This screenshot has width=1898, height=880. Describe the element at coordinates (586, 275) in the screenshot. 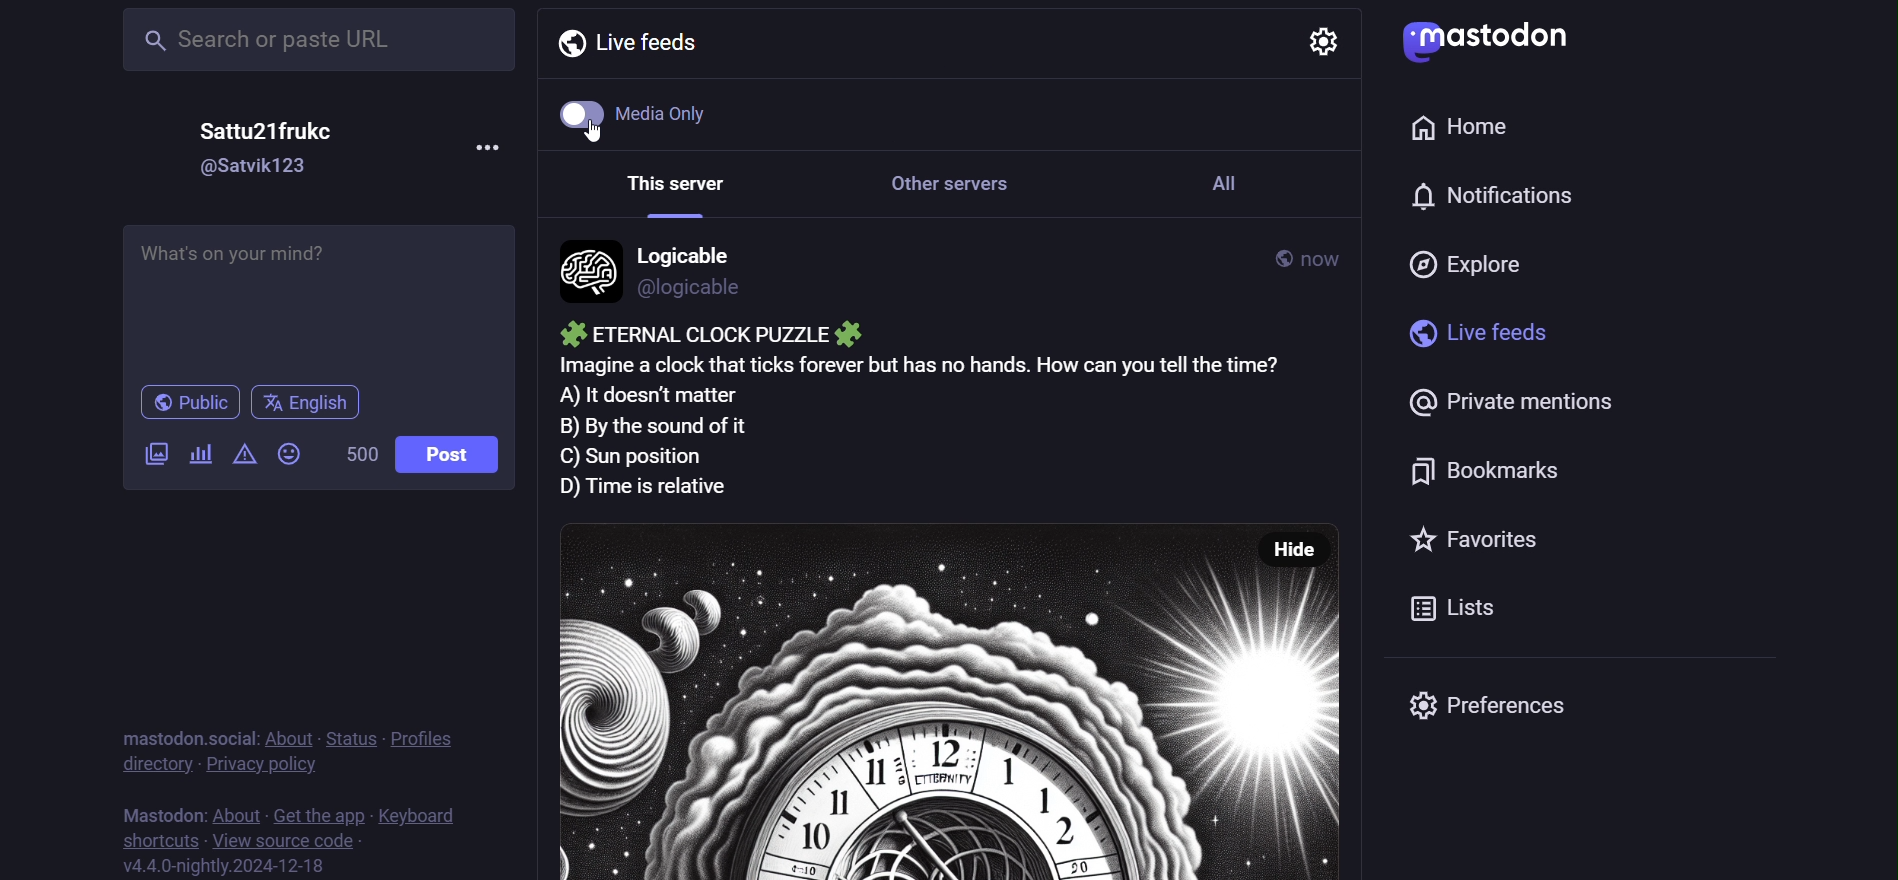

I see `profile picture` at that location.